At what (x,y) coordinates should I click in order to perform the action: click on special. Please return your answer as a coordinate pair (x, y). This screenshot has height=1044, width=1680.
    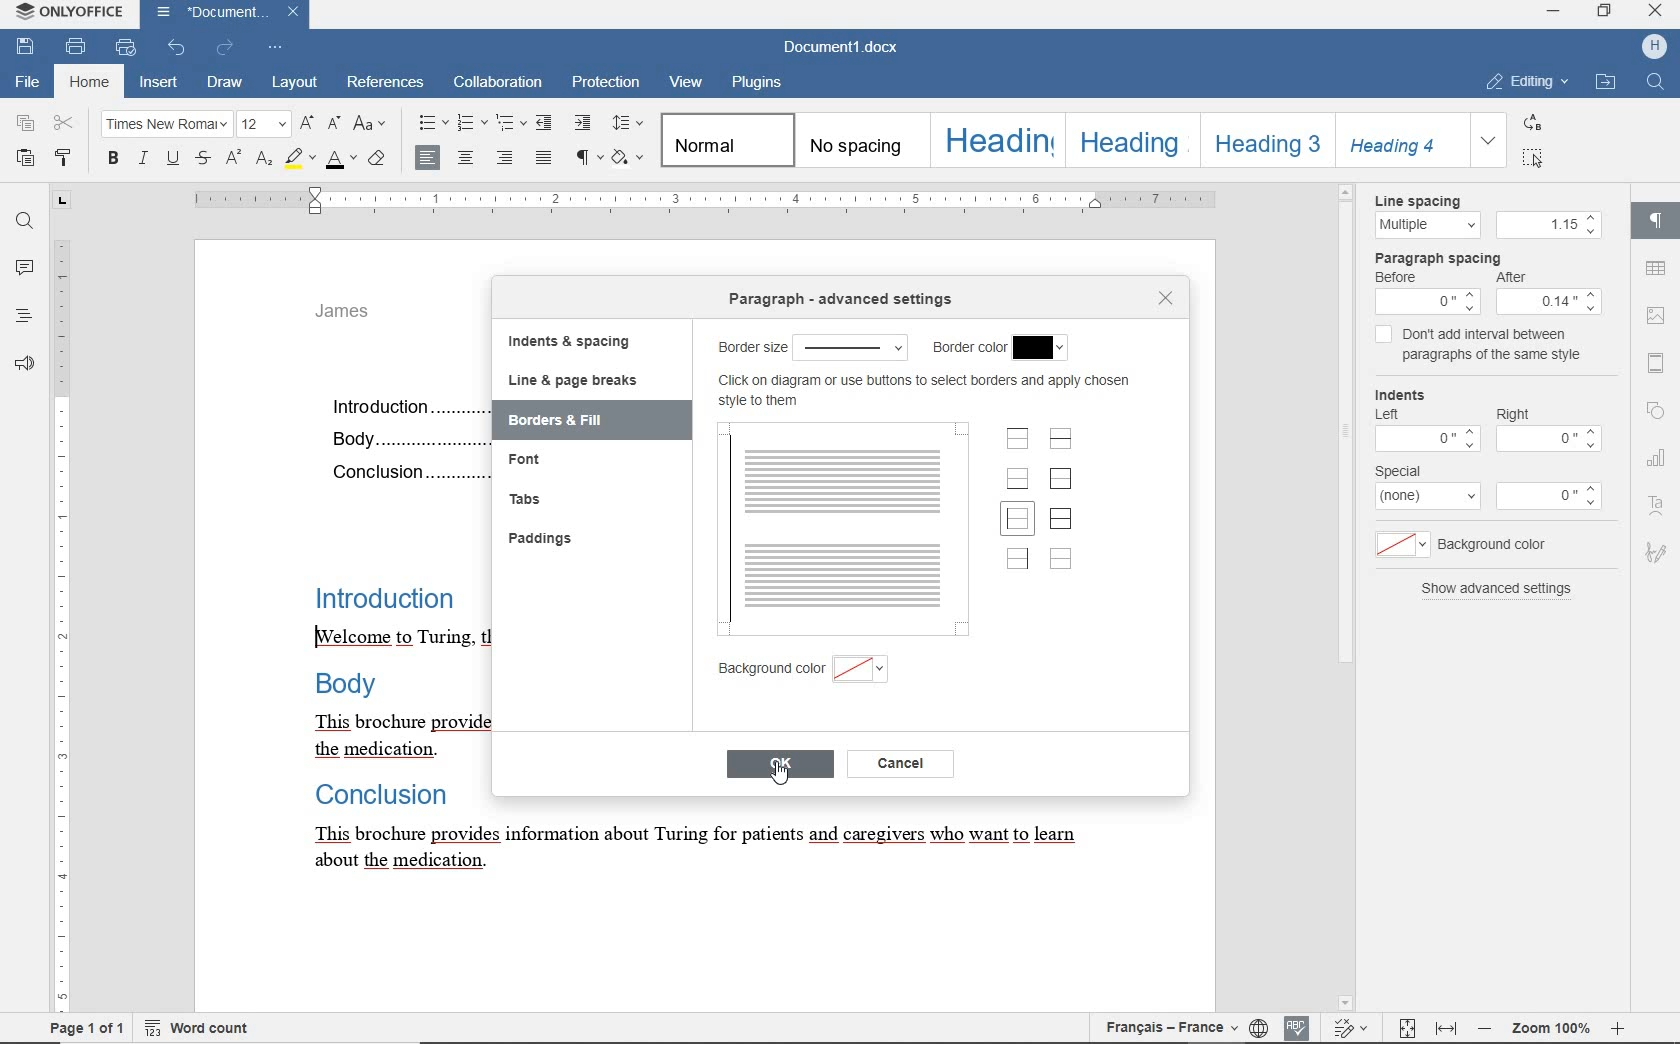
    Looking at the image, I should click on (1399, 470).